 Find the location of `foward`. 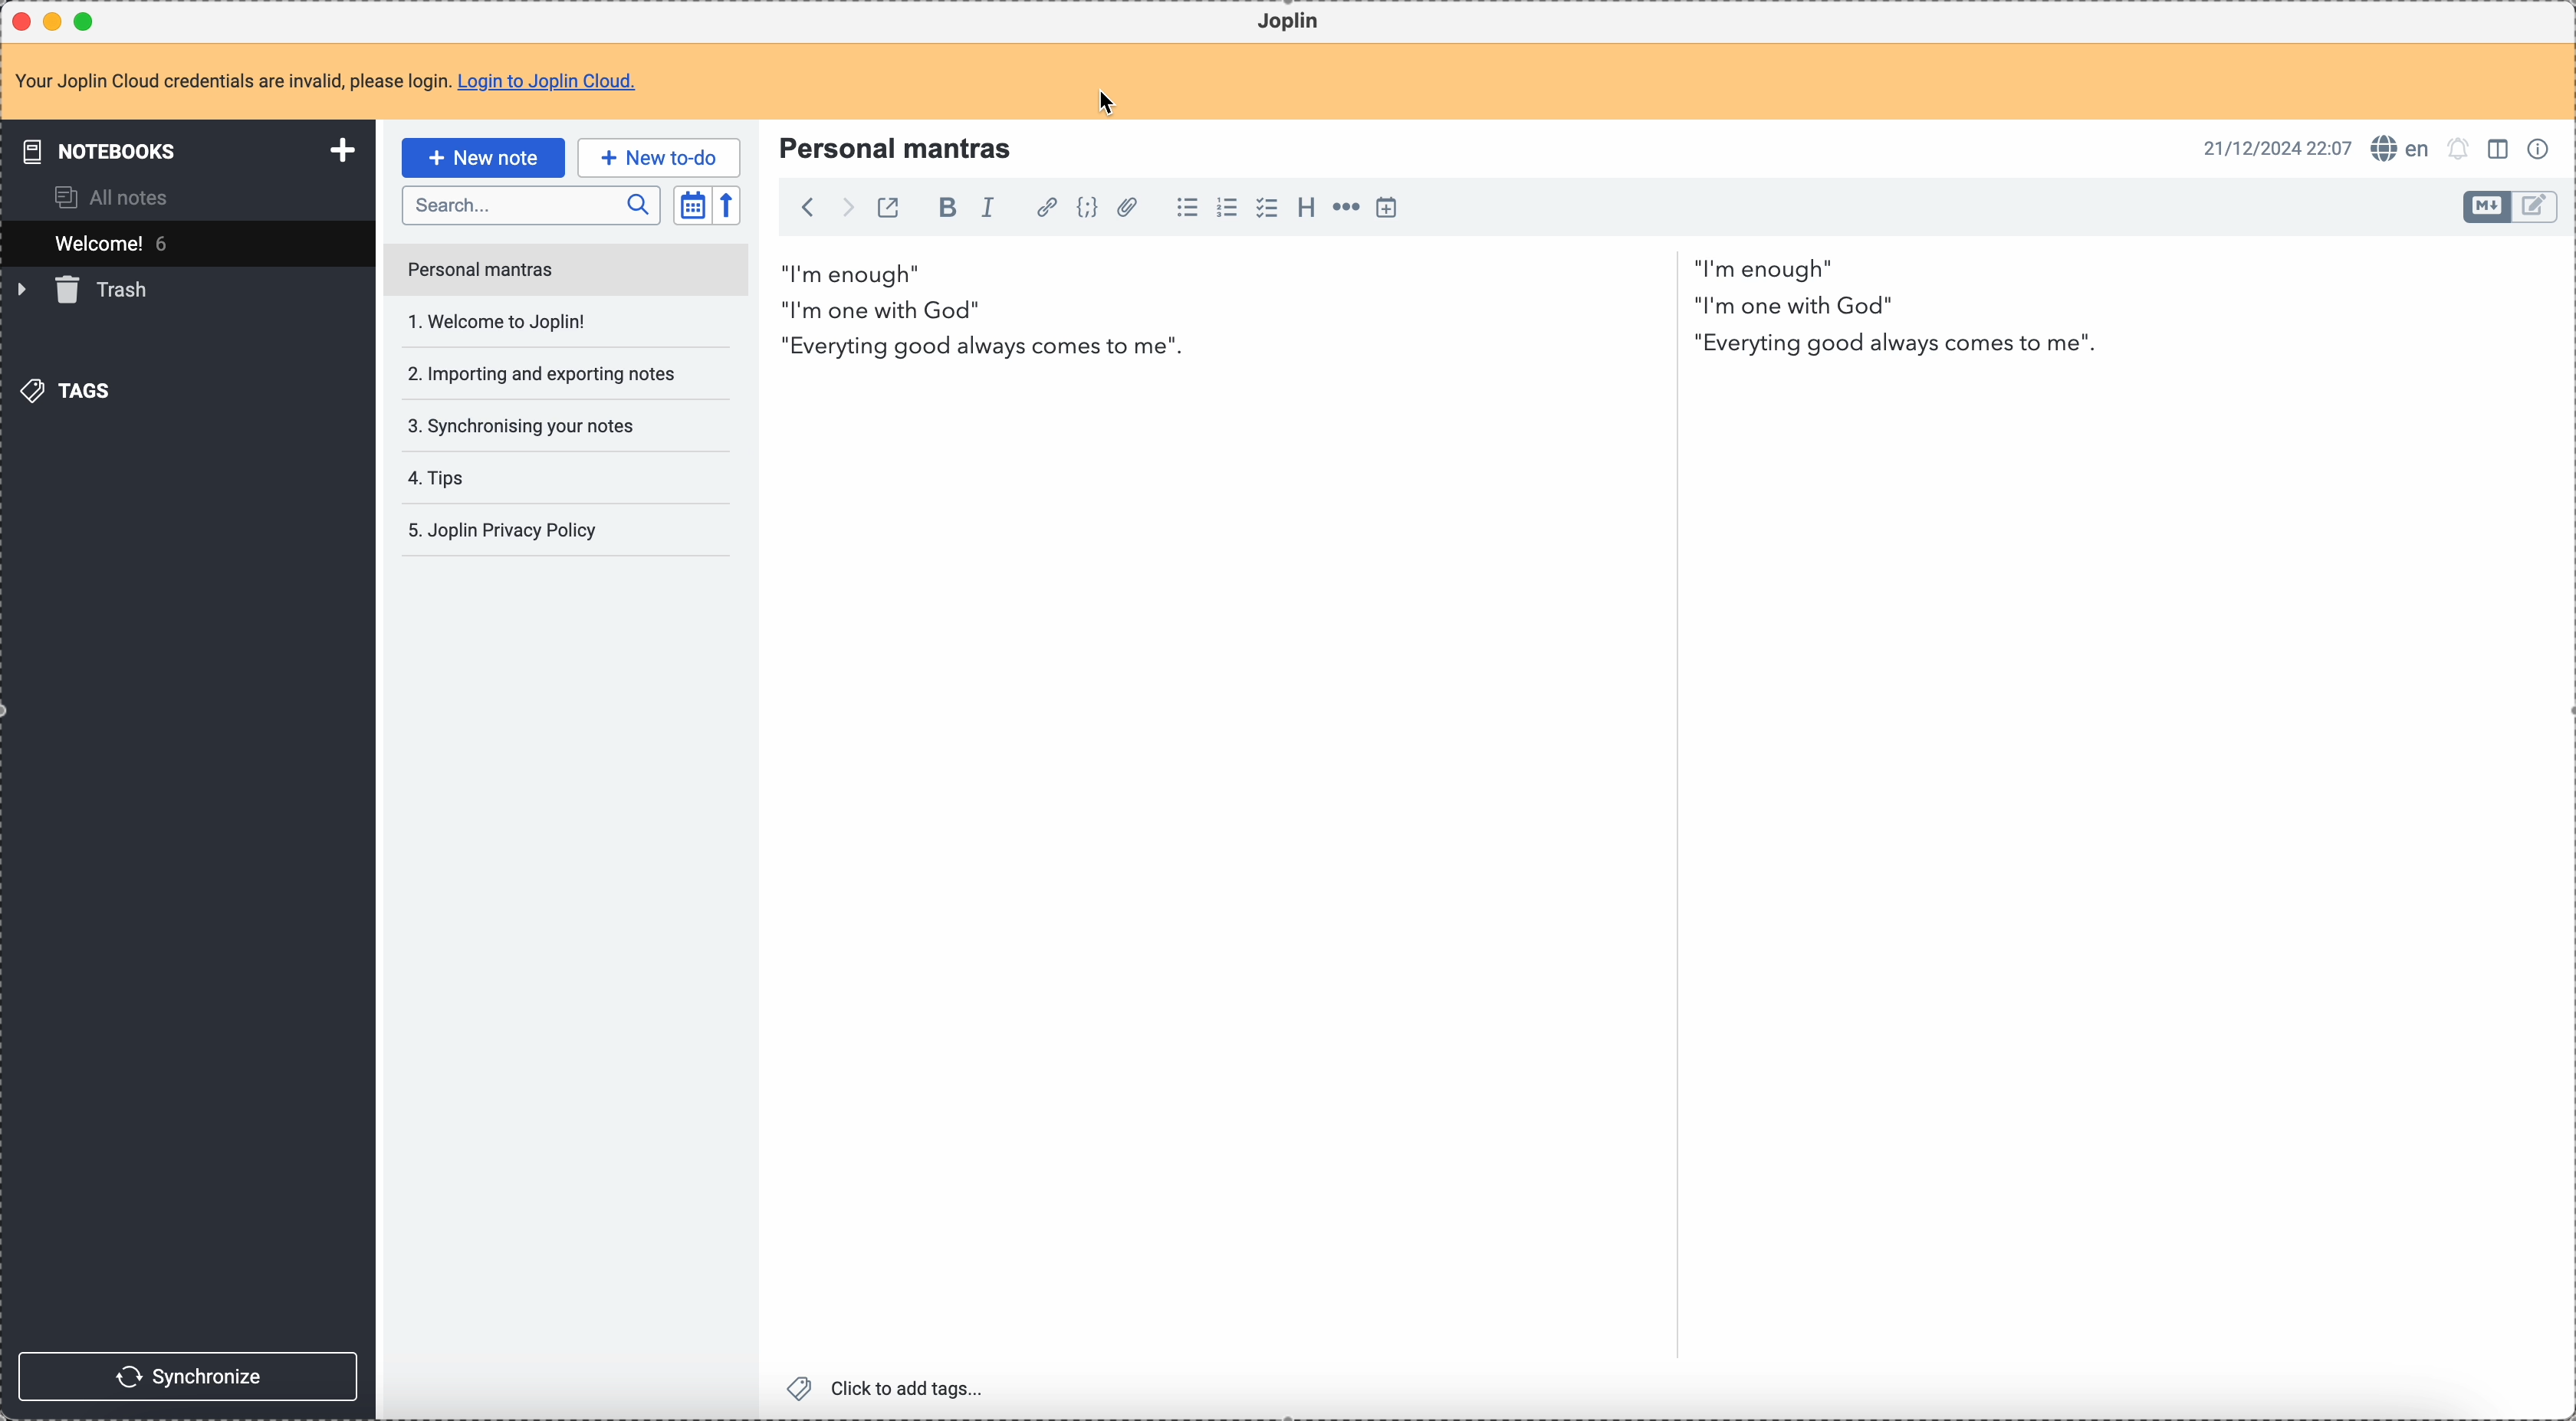

foward is located at coordinates (846, 208).